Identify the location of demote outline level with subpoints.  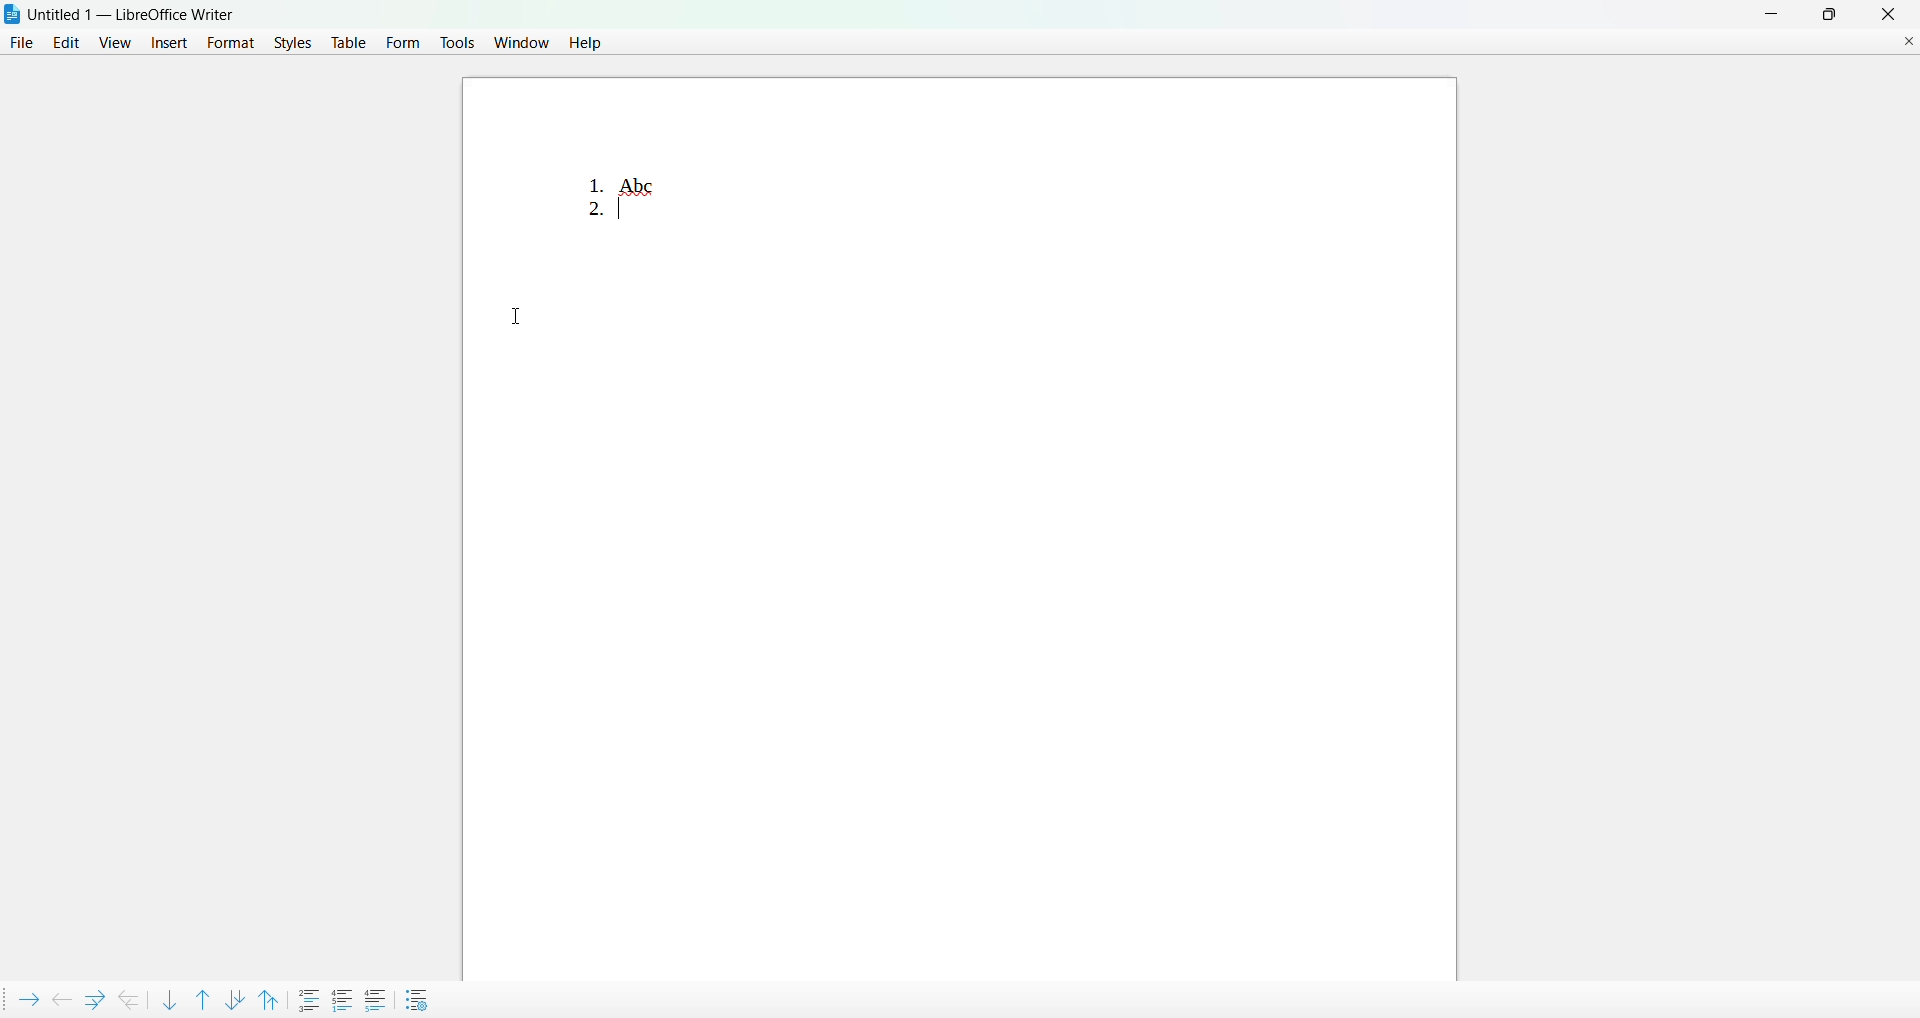
(92, 998).